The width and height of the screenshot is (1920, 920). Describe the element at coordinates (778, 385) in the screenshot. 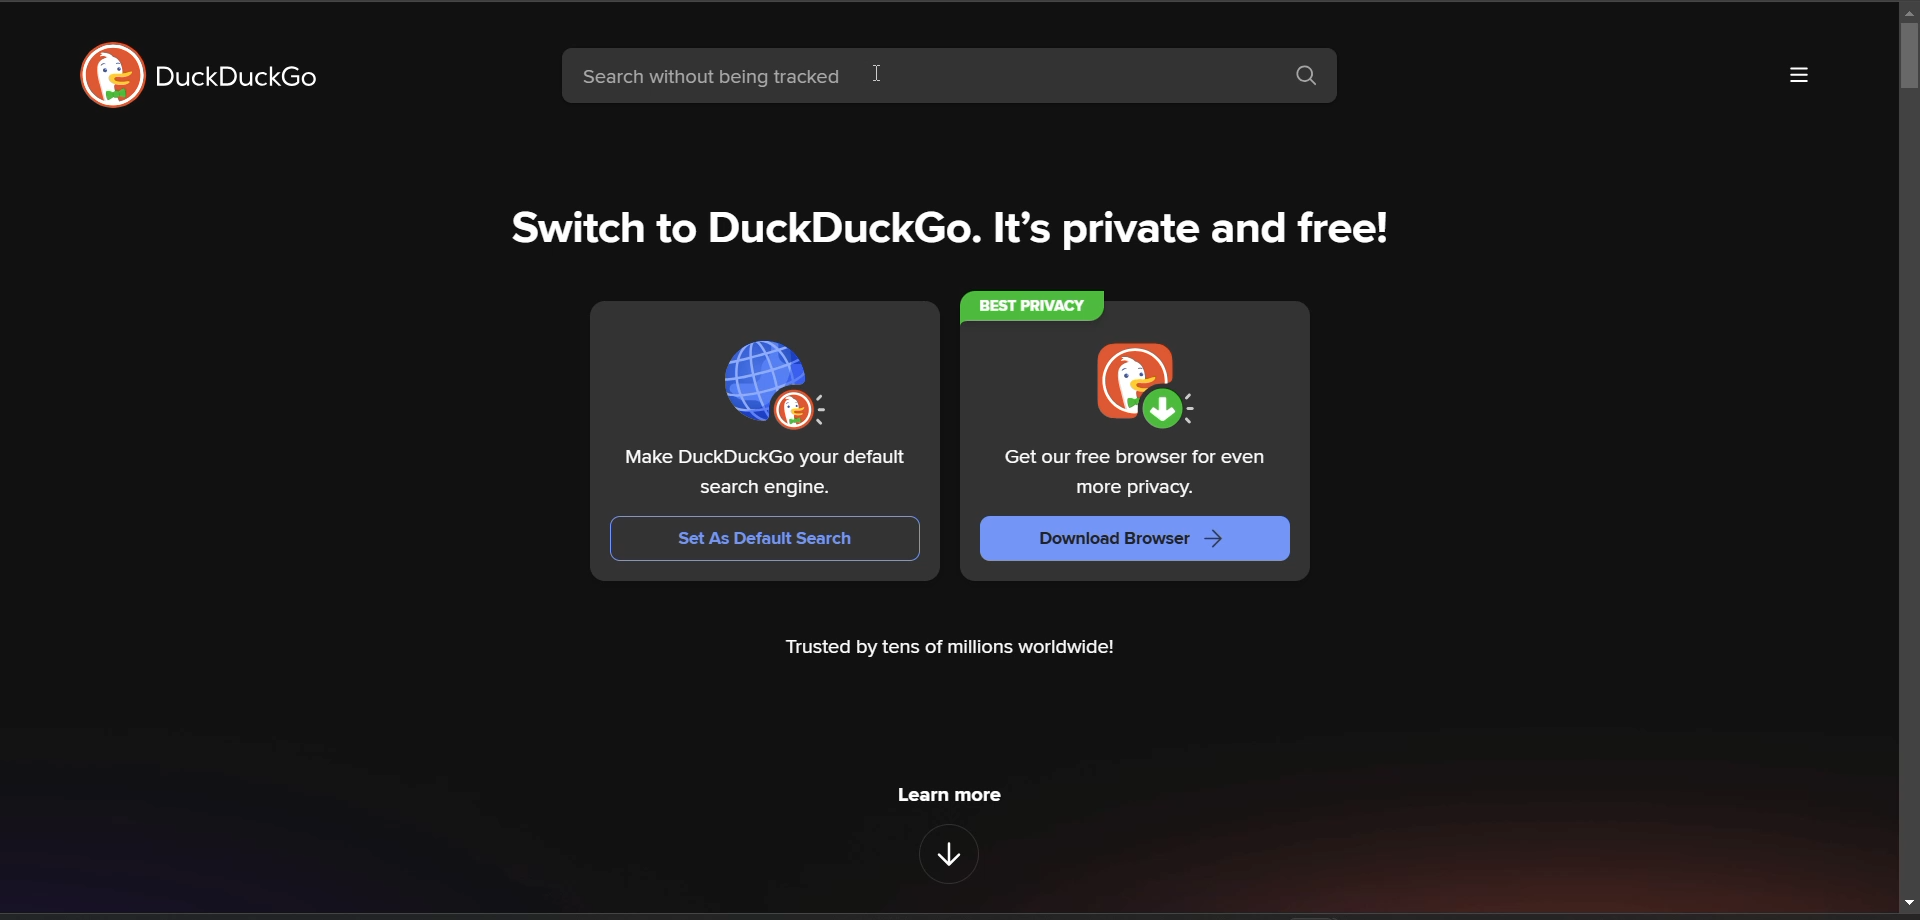

I see `Indicates DuckDuckGo is default search engine` at that location.